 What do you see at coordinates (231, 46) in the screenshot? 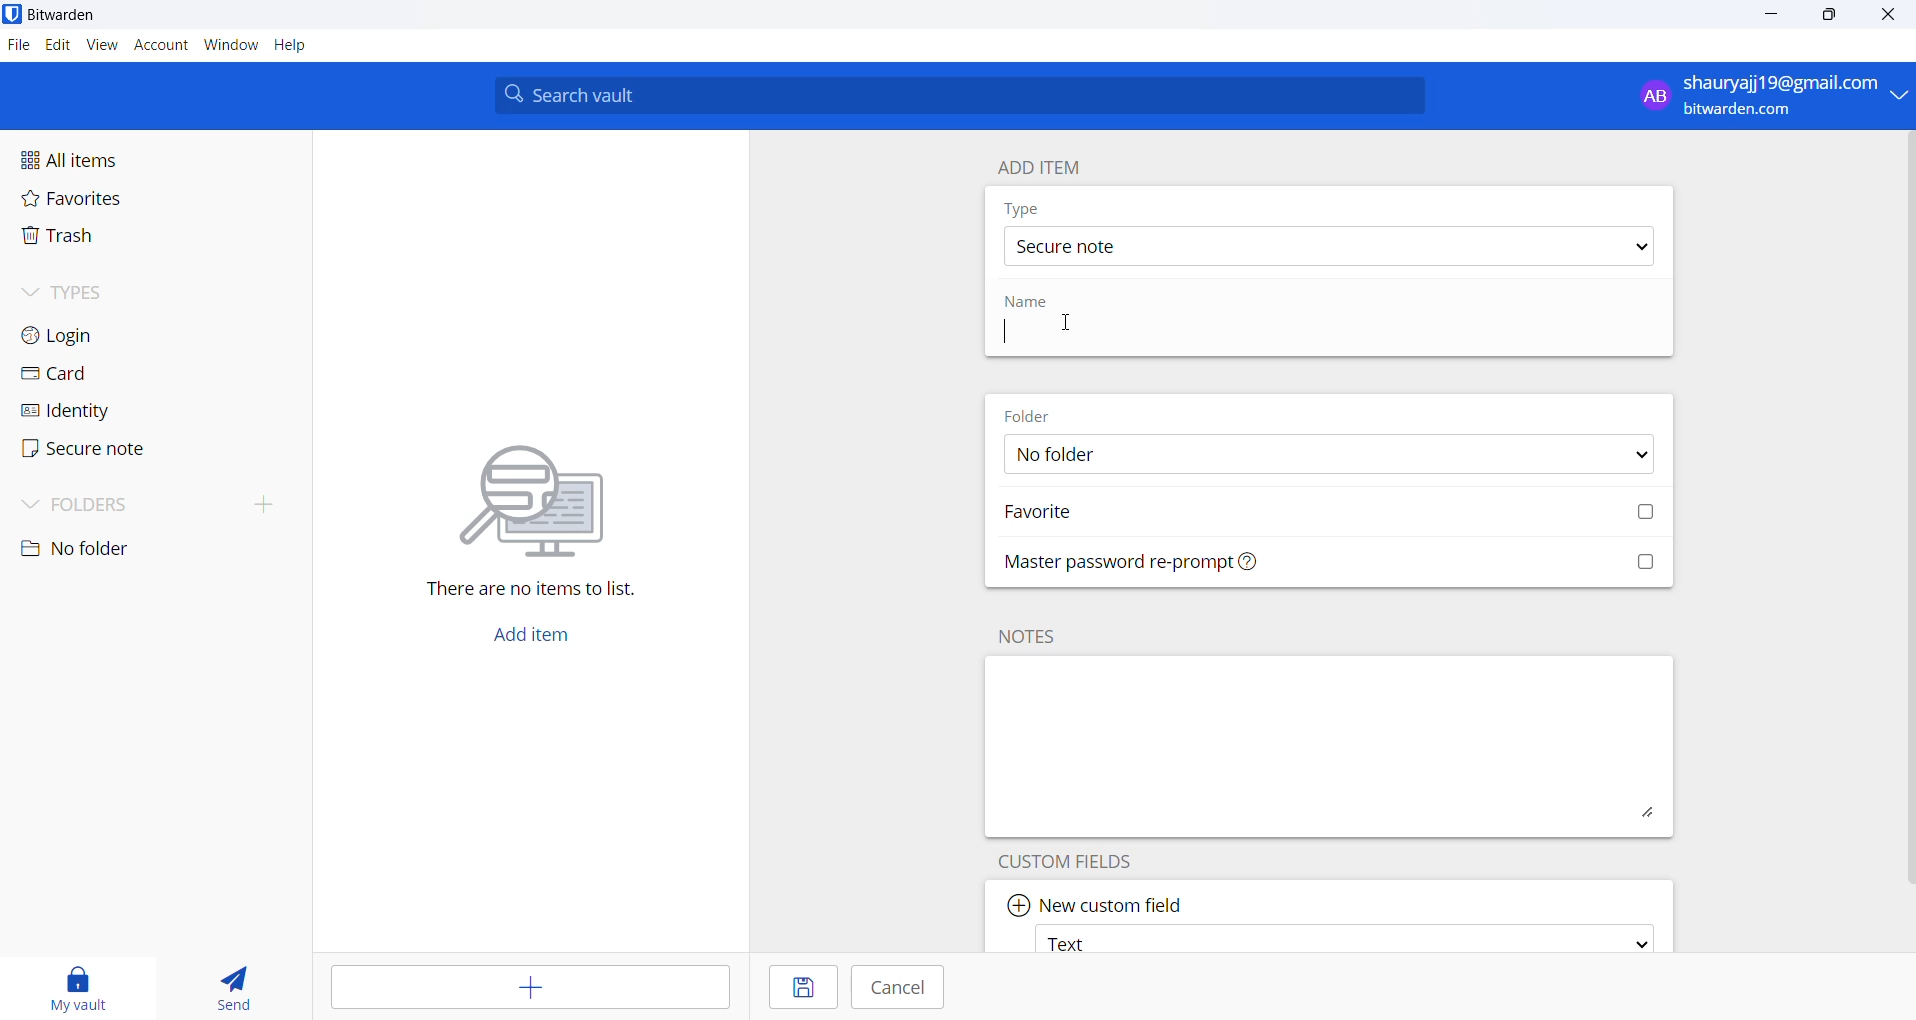
I see `window` at bounding box center [231, 46].